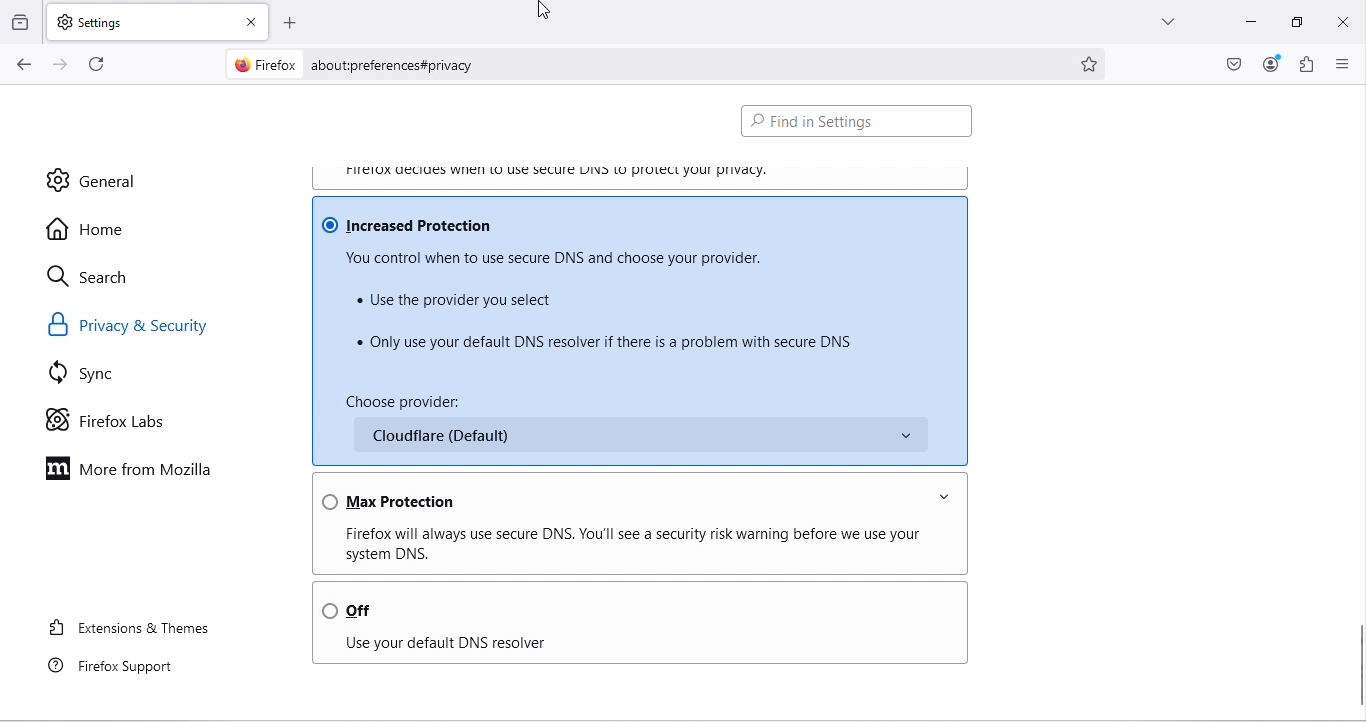 This screenshot has height=722, width=1366. Describe the element at coordinates (619, 648) in the screenshot. I see `Use your DNS resolver` at that location.